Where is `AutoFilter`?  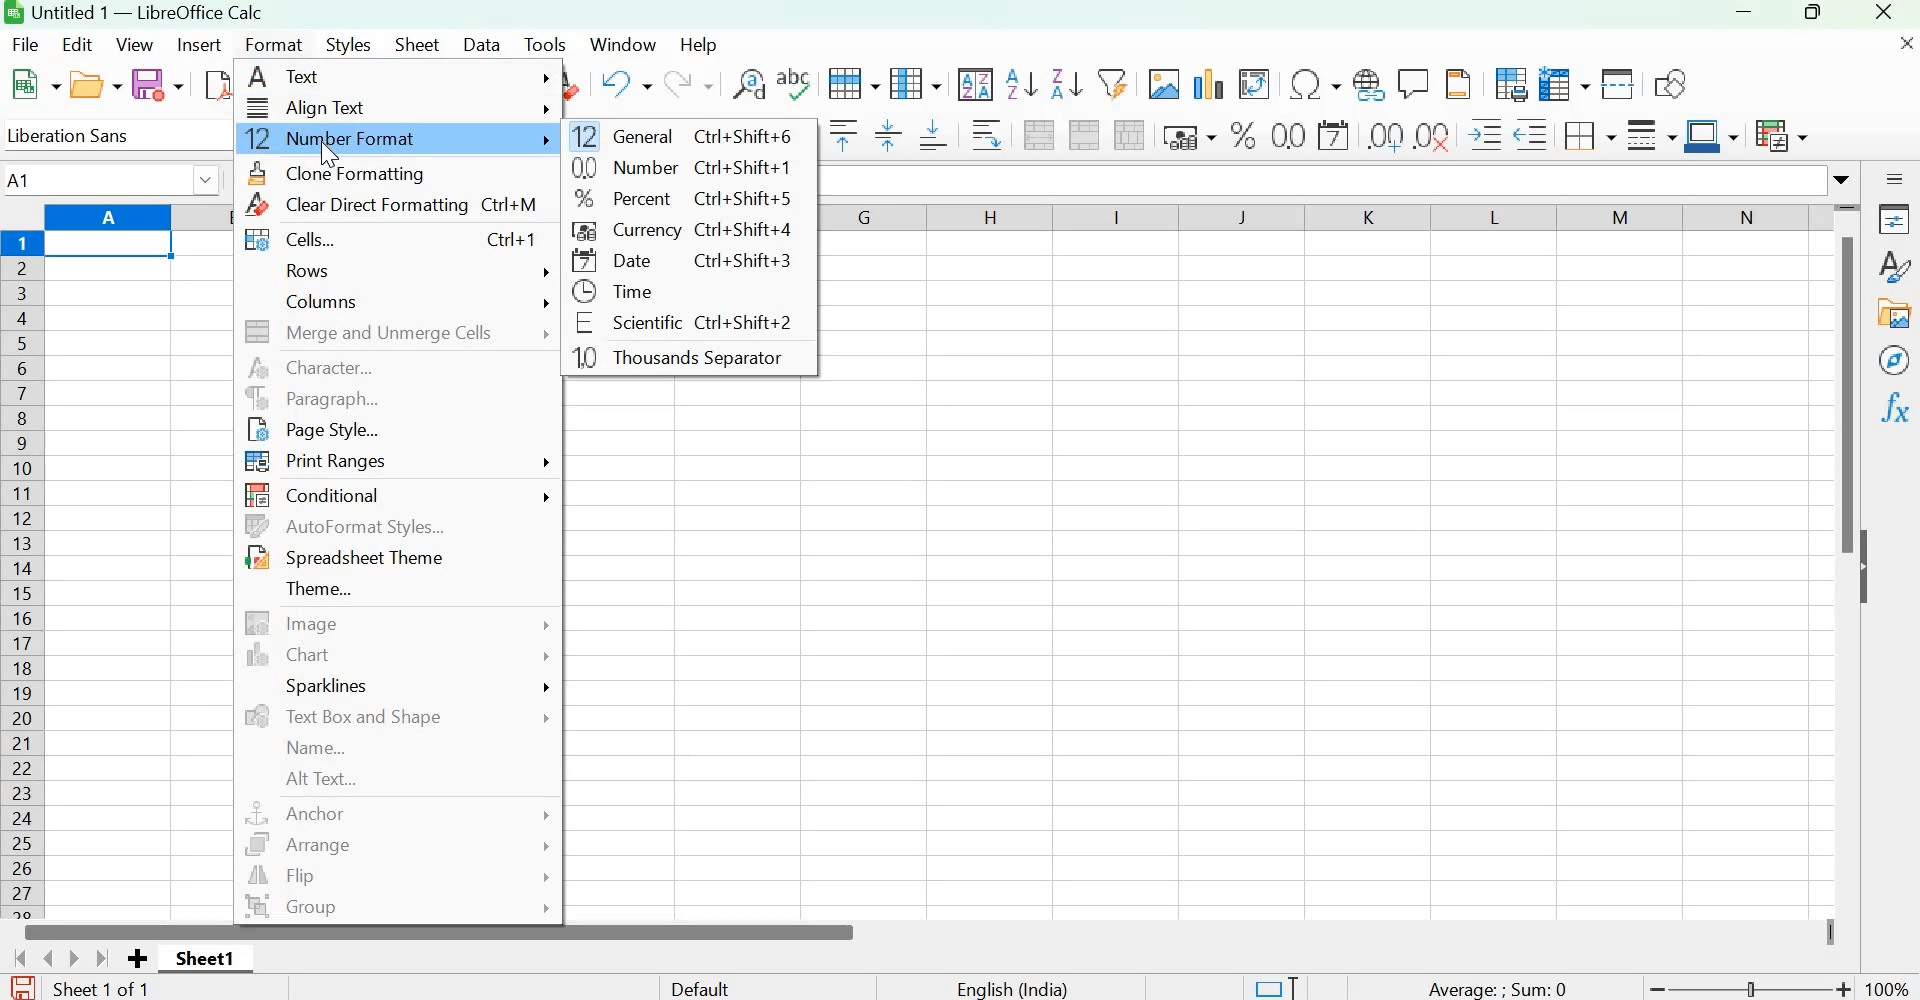
AutoFilter is located at coordinates (1111, 81).